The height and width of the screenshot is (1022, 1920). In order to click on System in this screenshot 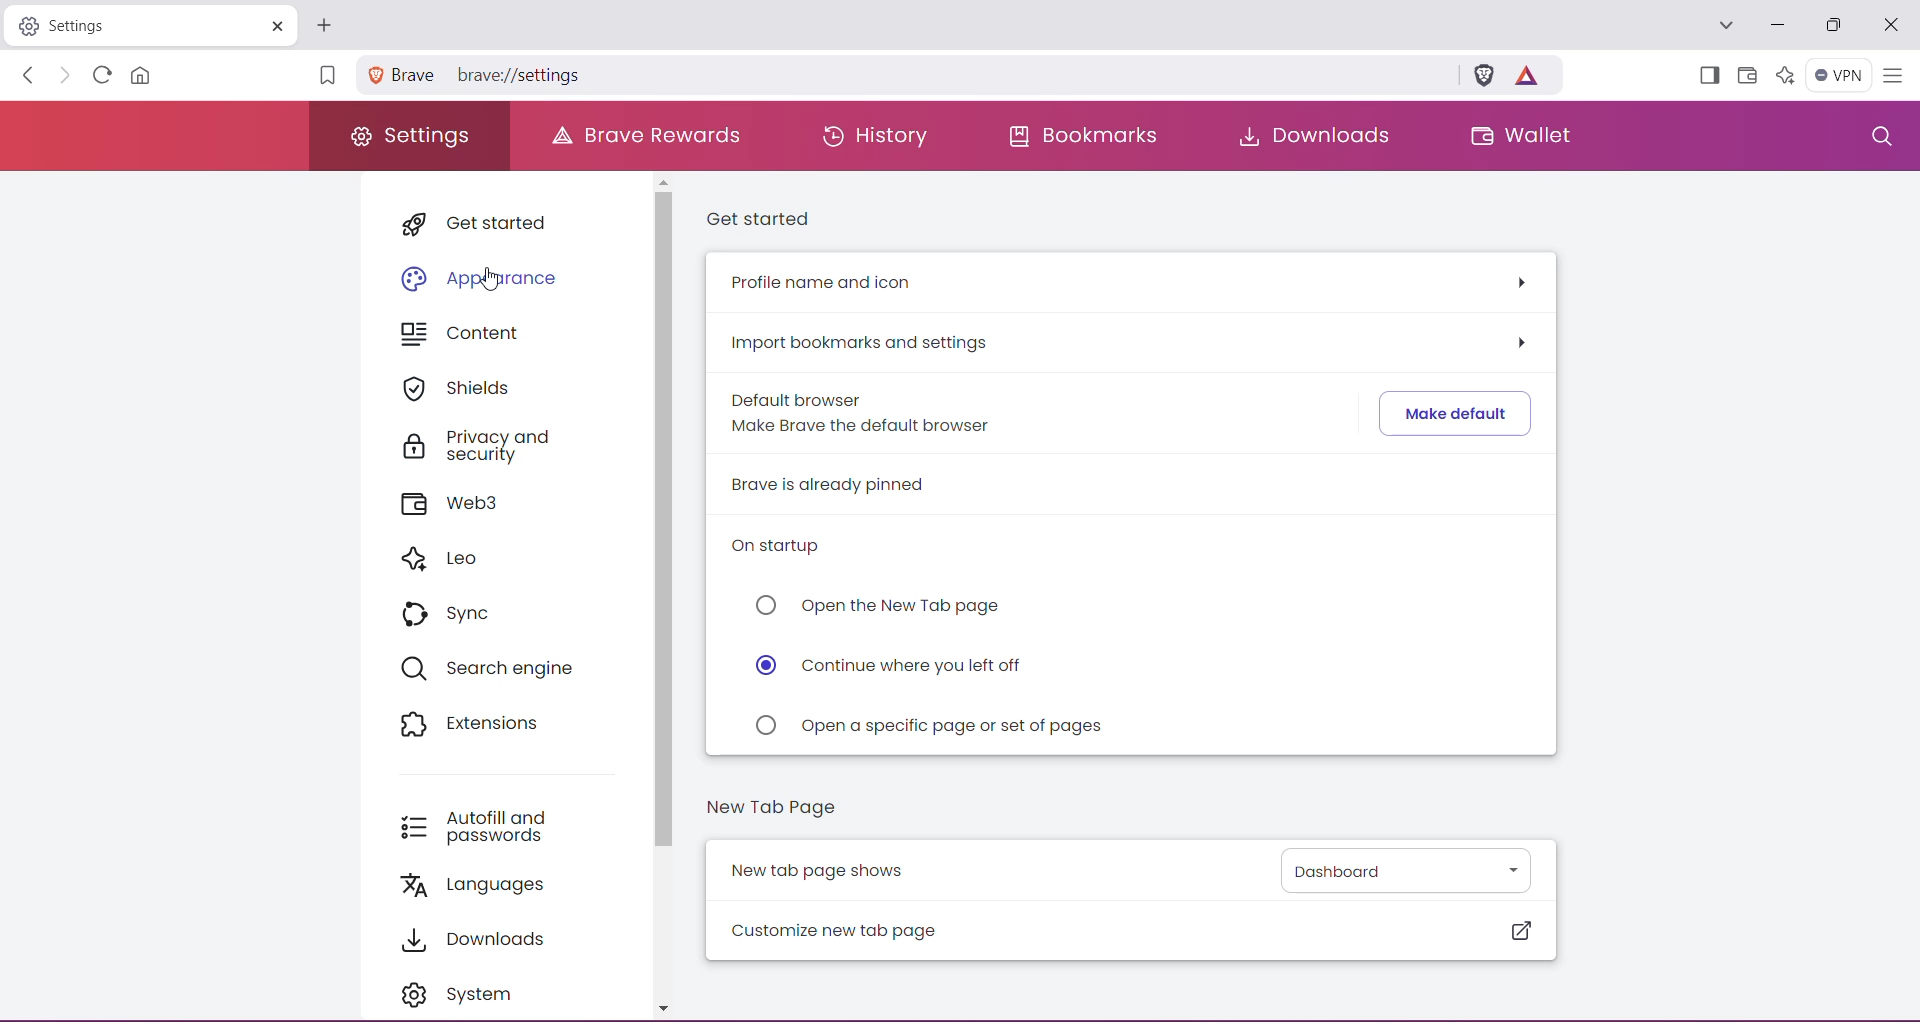, I will do `click(458, 993)`.